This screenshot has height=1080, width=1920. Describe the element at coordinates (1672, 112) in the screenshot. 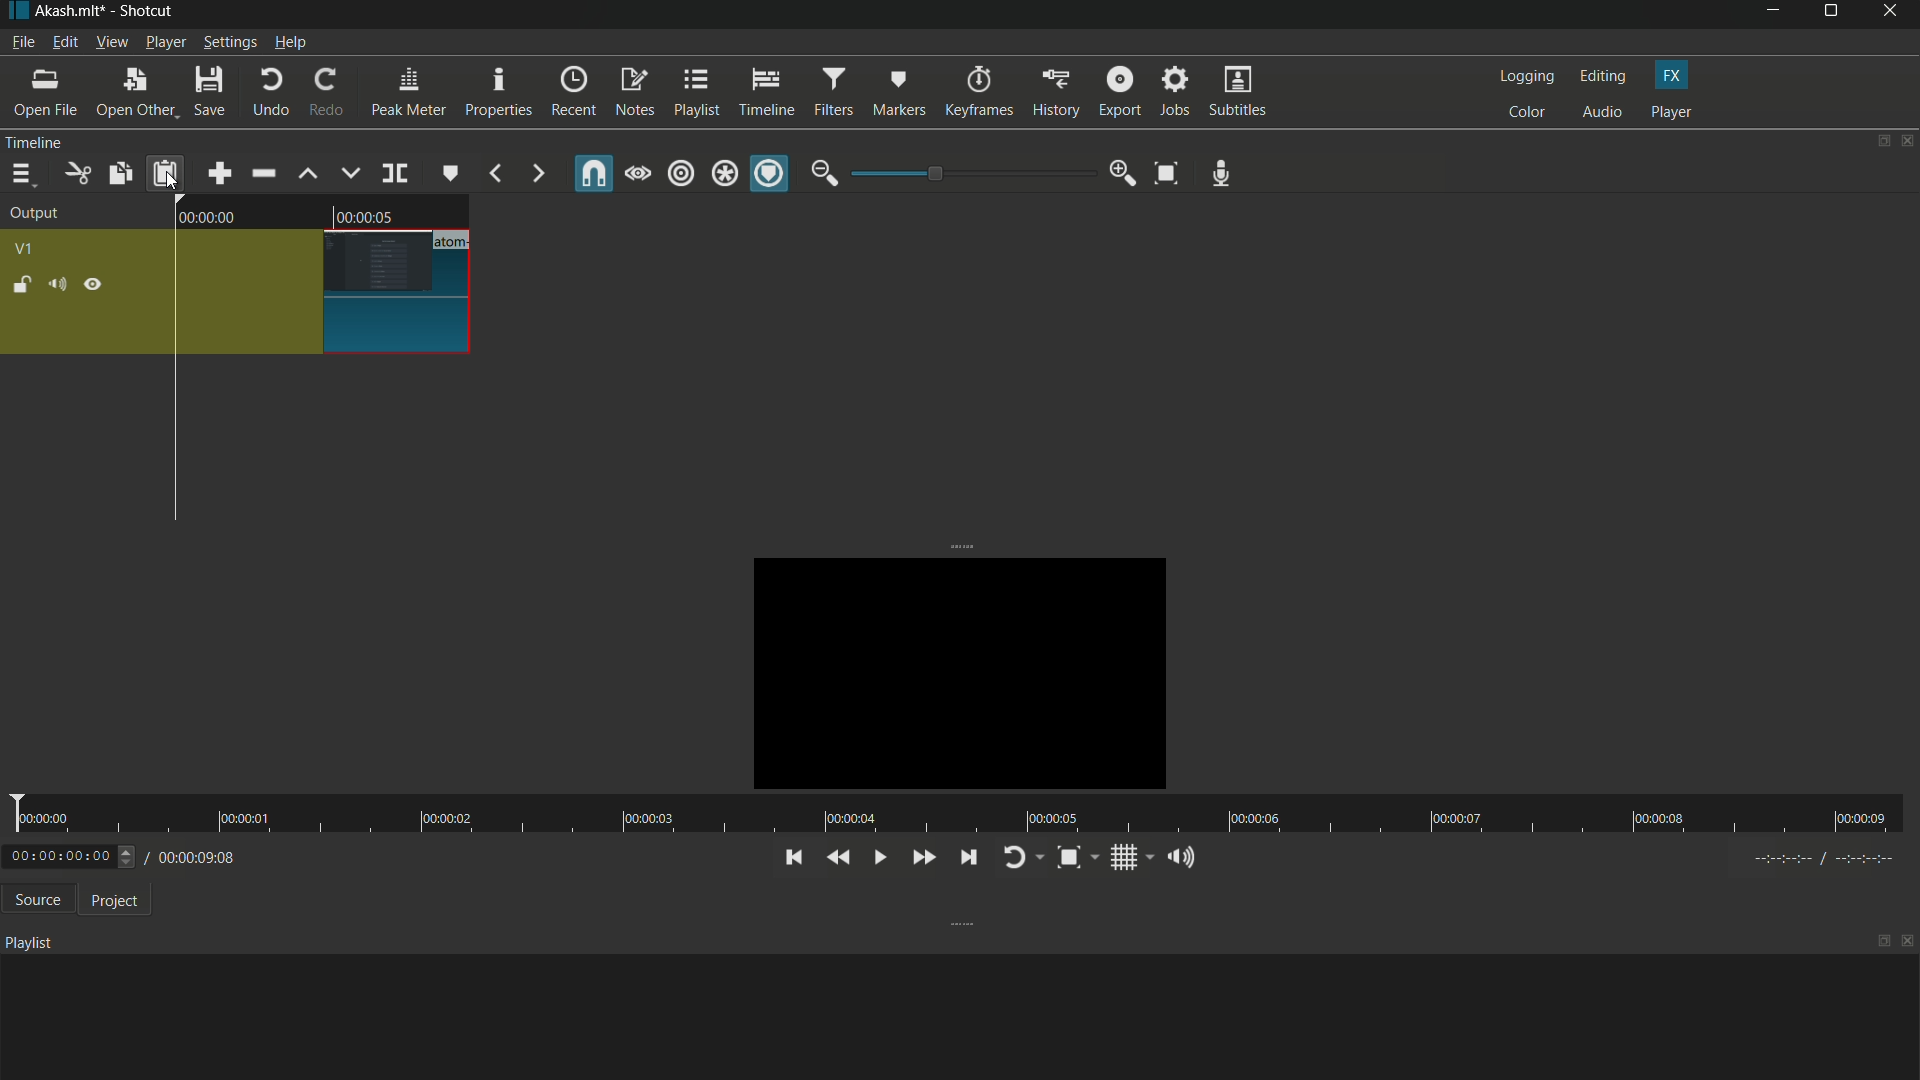

I see `player` at that location.